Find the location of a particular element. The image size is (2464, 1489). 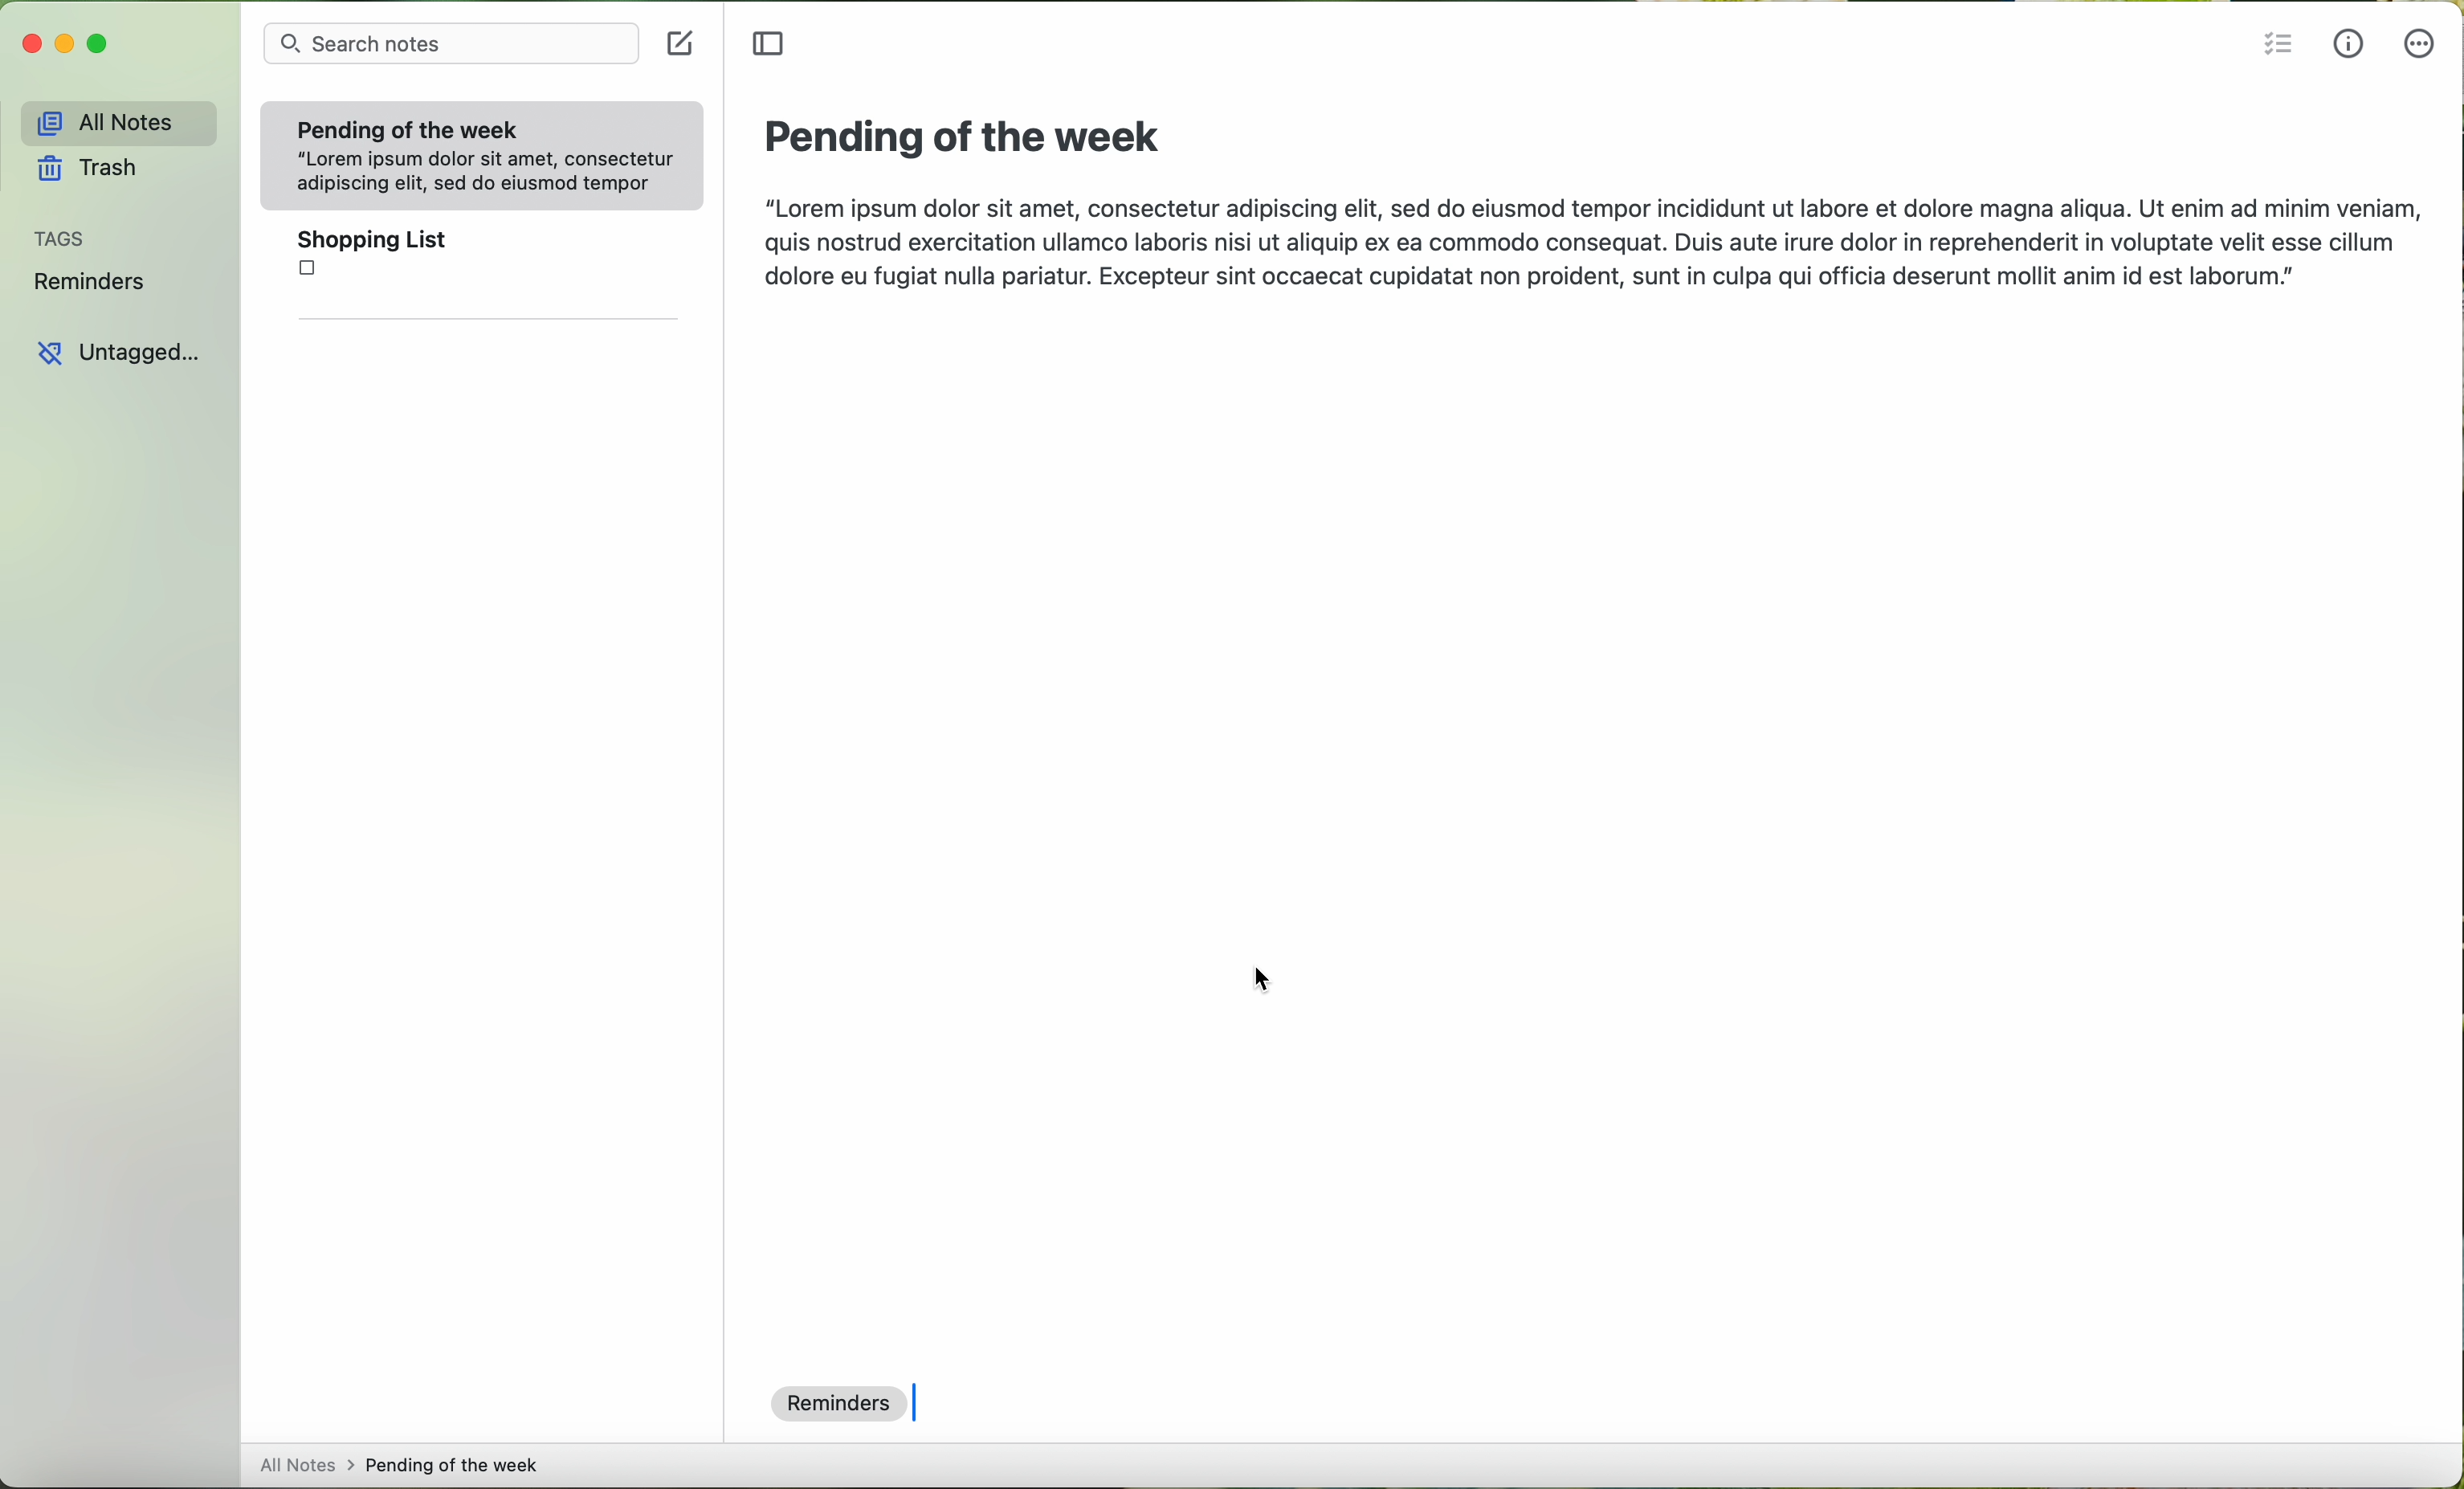

insert checklist is located at coordinates (2276, 46).